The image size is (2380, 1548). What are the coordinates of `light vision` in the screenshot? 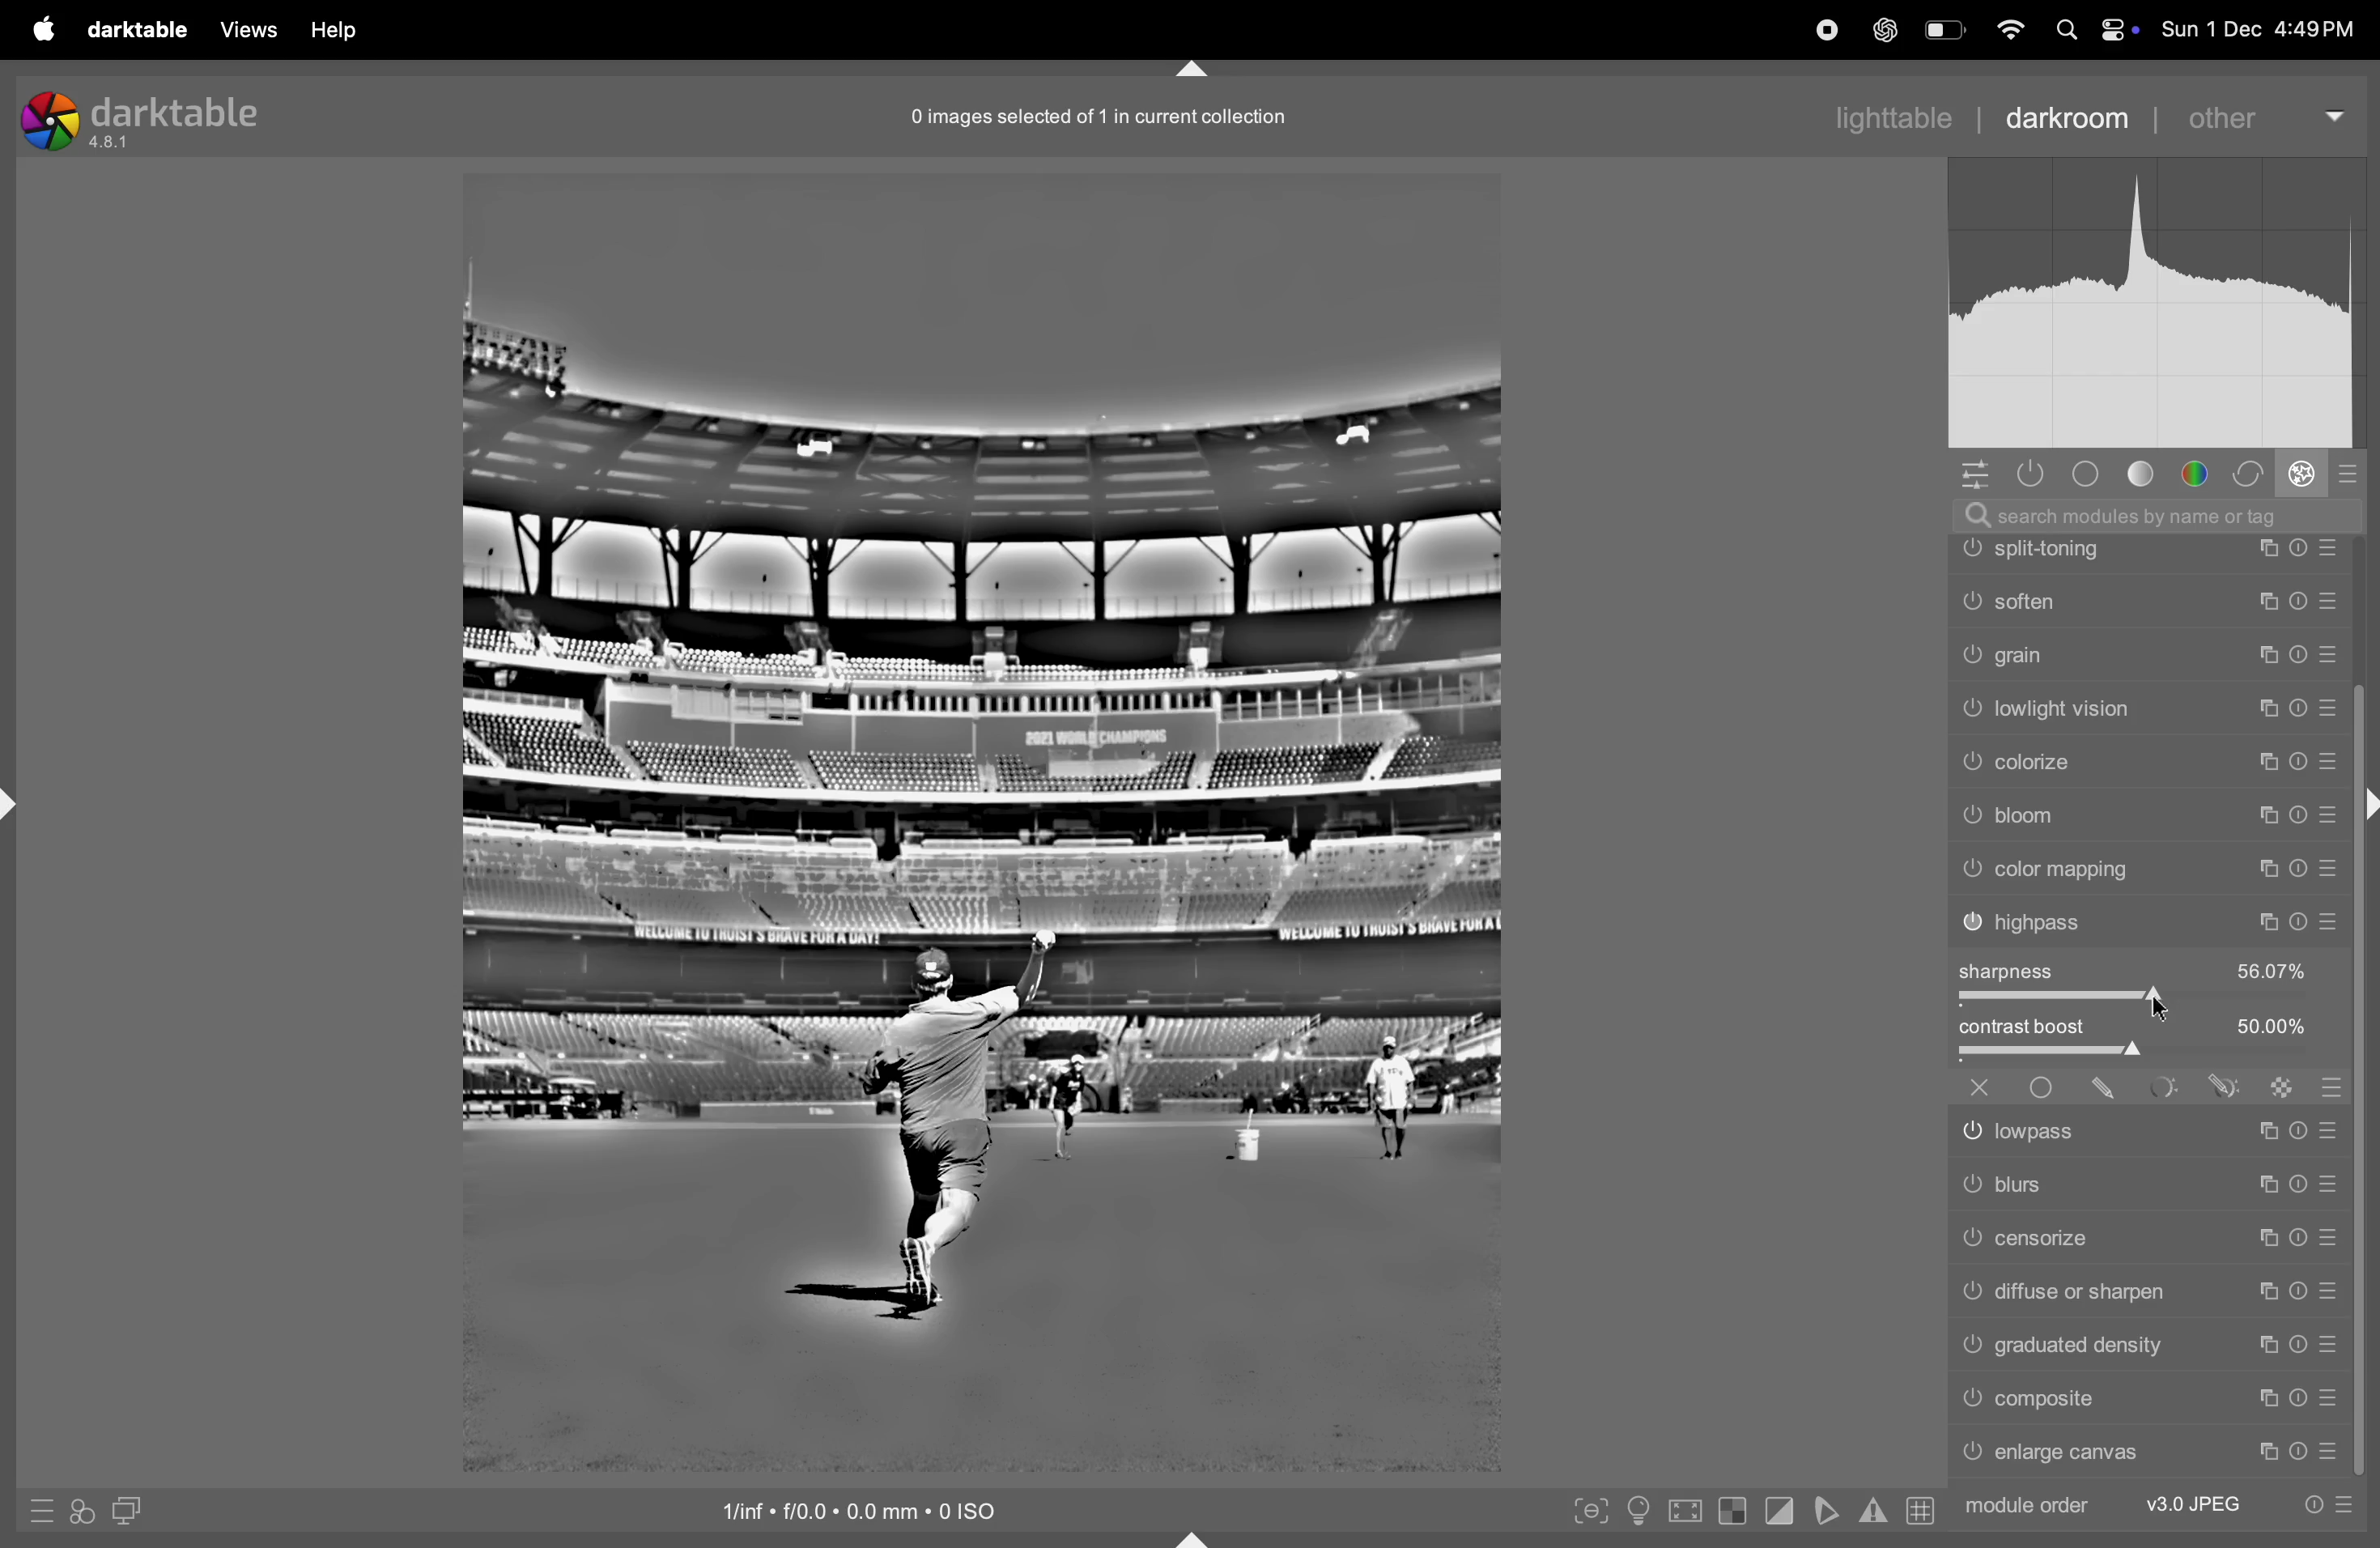 It's located at (2150, 866).